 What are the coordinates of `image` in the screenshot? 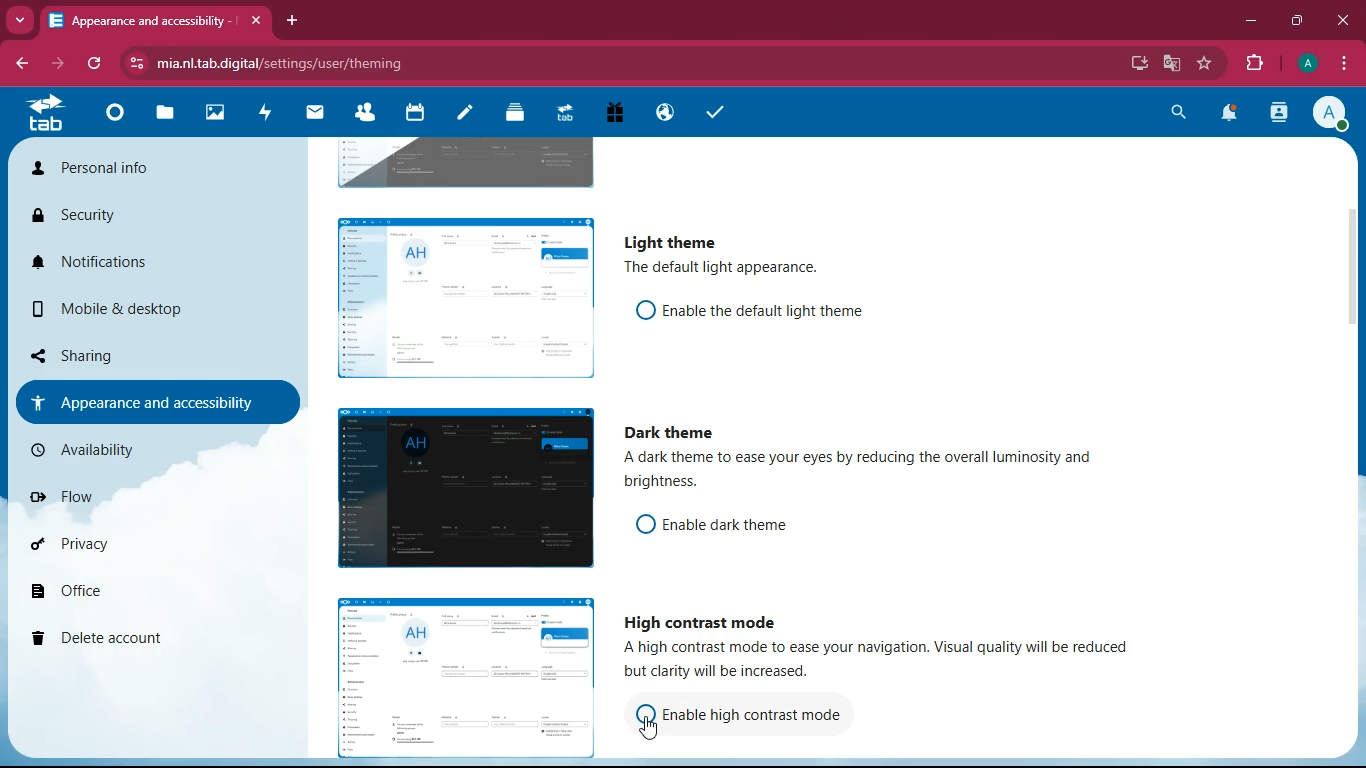 It's located at (460, 294).